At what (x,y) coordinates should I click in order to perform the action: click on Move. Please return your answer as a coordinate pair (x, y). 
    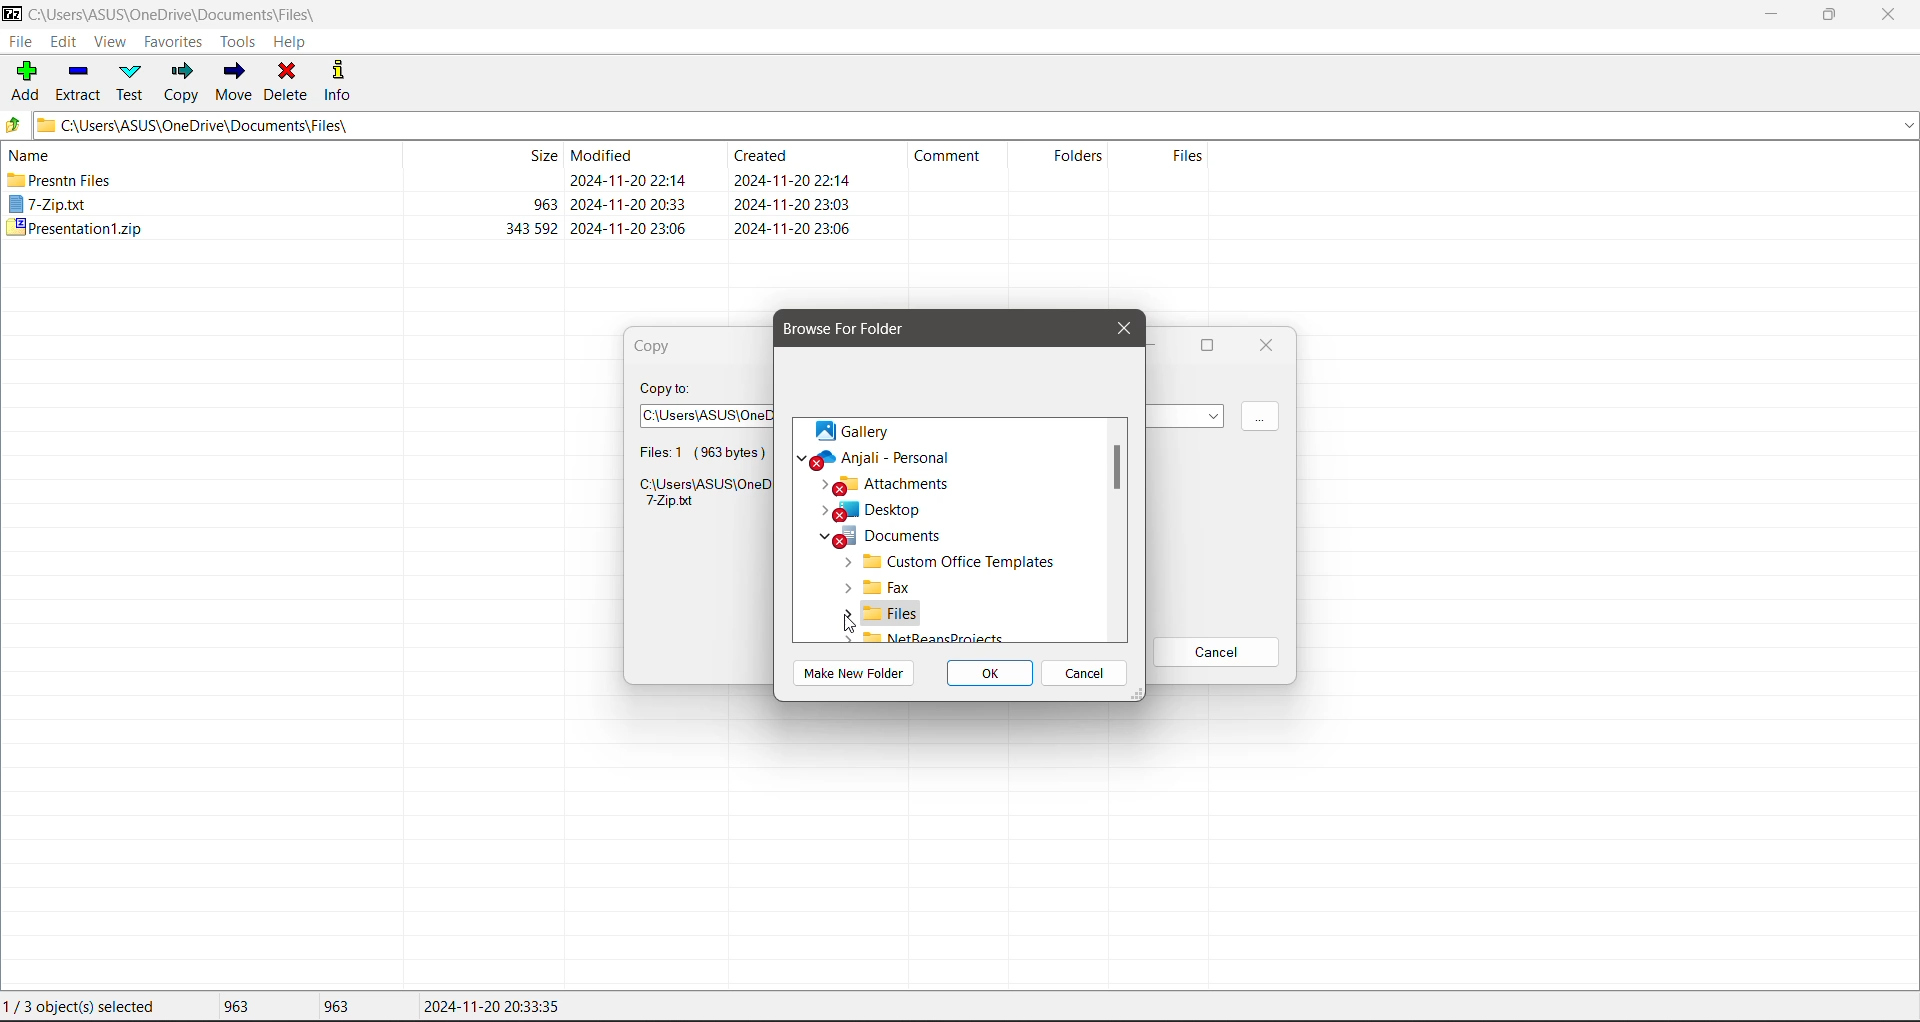
    Looking at the image, I should click on (237, 82).